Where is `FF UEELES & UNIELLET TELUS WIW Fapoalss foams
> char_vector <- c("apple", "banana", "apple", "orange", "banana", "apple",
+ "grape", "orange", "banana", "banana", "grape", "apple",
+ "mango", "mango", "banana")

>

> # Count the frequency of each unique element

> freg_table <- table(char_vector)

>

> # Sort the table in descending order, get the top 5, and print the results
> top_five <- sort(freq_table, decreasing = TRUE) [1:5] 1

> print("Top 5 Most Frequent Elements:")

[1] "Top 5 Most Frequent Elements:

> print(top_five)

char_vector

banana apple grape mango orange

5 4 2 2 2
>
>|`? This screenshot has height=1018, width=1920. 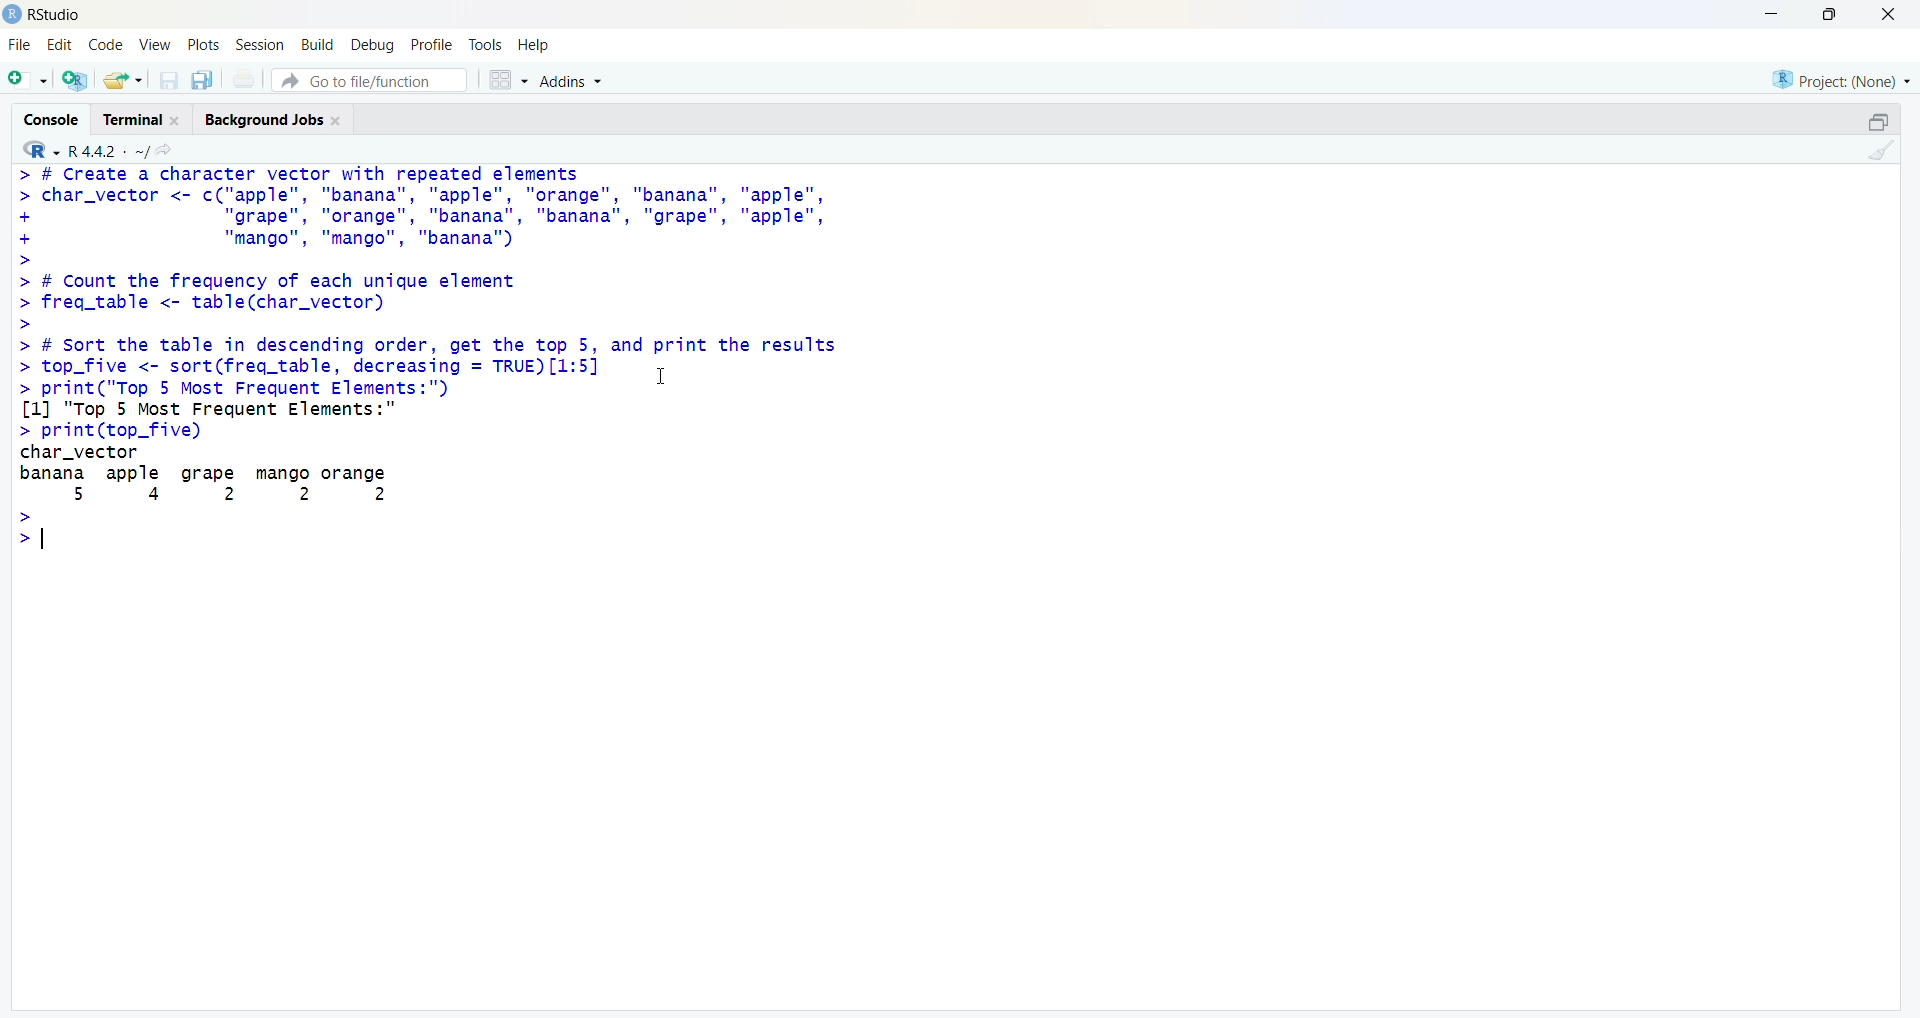 FF UEELES & UNIELLET TELUS WIW Fapoalss foams
> char_vector <- c("apple", "banana", "apple", "orange", "banana", "apple",
+ "grape", "orange", "banana", "banana", "grape", "apple",
+ "mango", "mango", "banana")

>

> # Count the frequency of each unique element

> freg_table <- table(char_vector)

>

> # Sort the table in descending order, get the top 5, and print the results
> top_five <- sort(freq_table, decreasing = TRUE) [1:5] 1

> print("Top 5 Most Frequent Elements:")

[1] "Top 5 Most Frequent Elements:

> print(top_five)

char_vector

banana apple grape mango orange

5 4 2 2 2
>
>| is located at coordinates (455, 361).